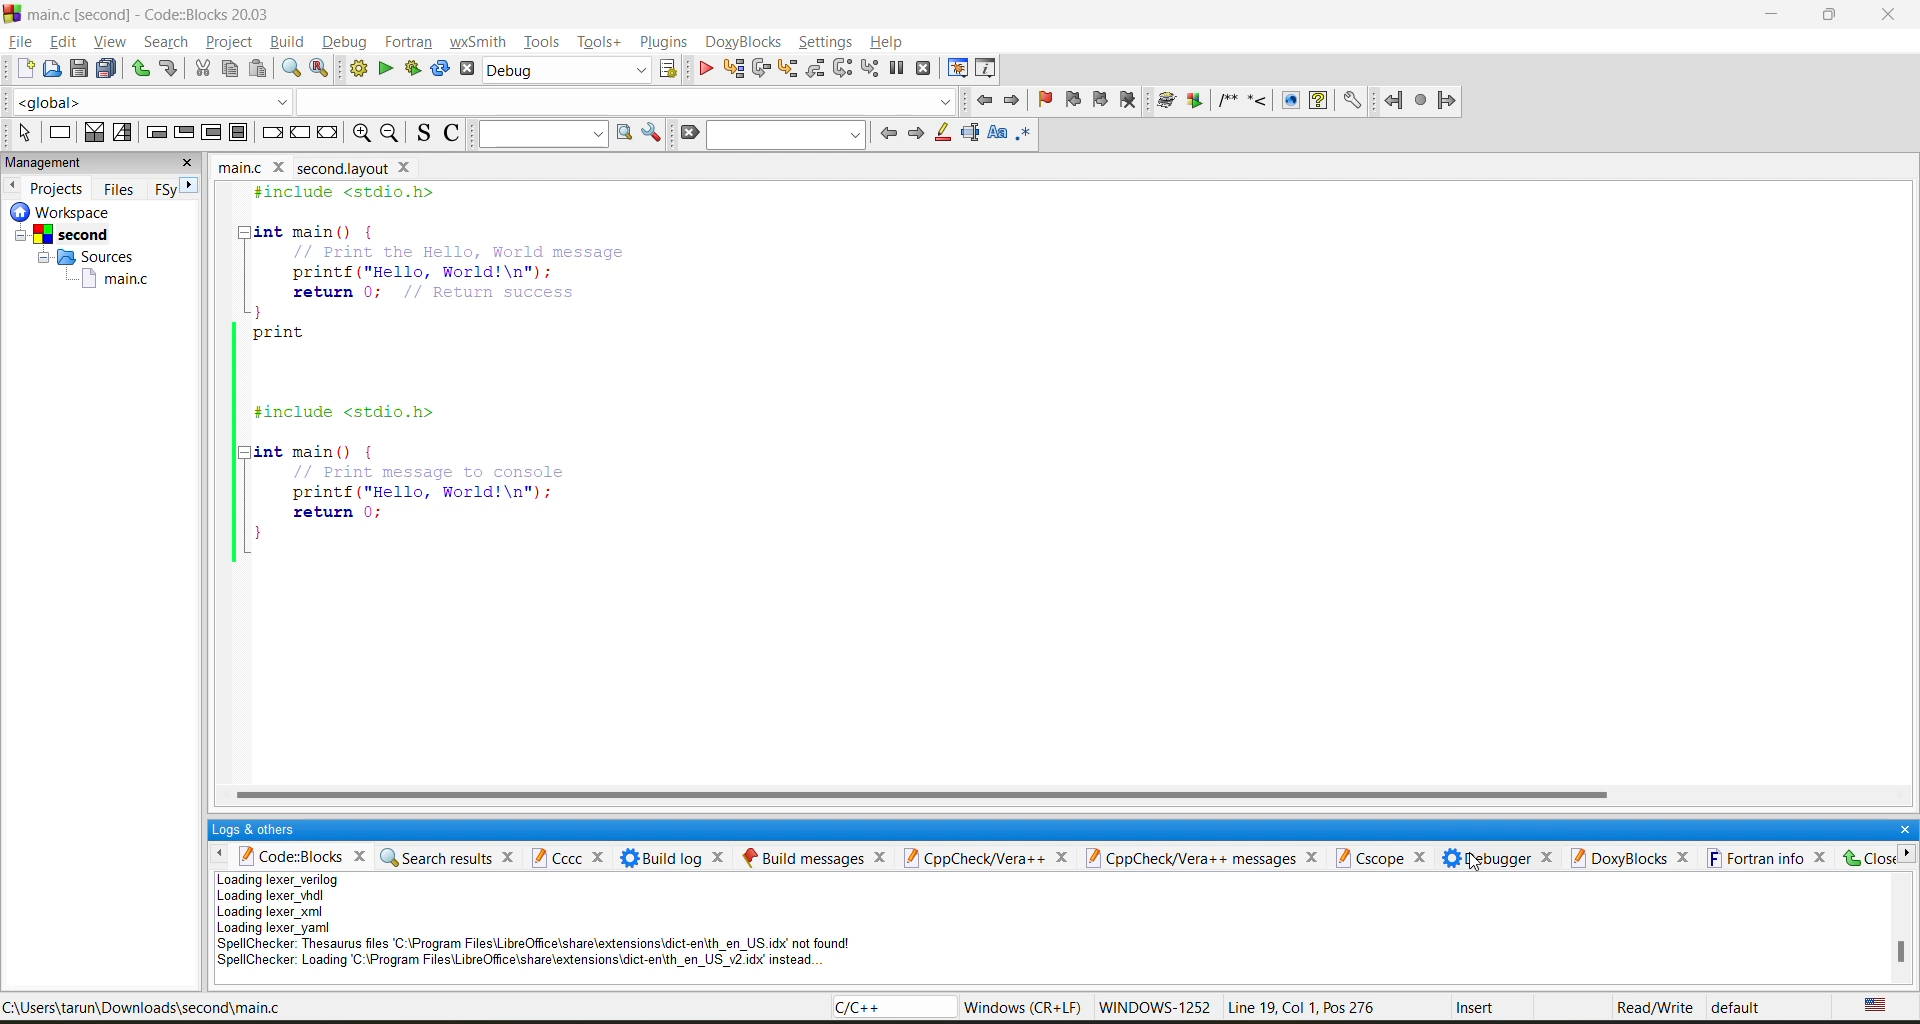  What do you see at coordinates (840, 67) in the screenshot?
I see `next instruction` at bounding box center [840, 67].